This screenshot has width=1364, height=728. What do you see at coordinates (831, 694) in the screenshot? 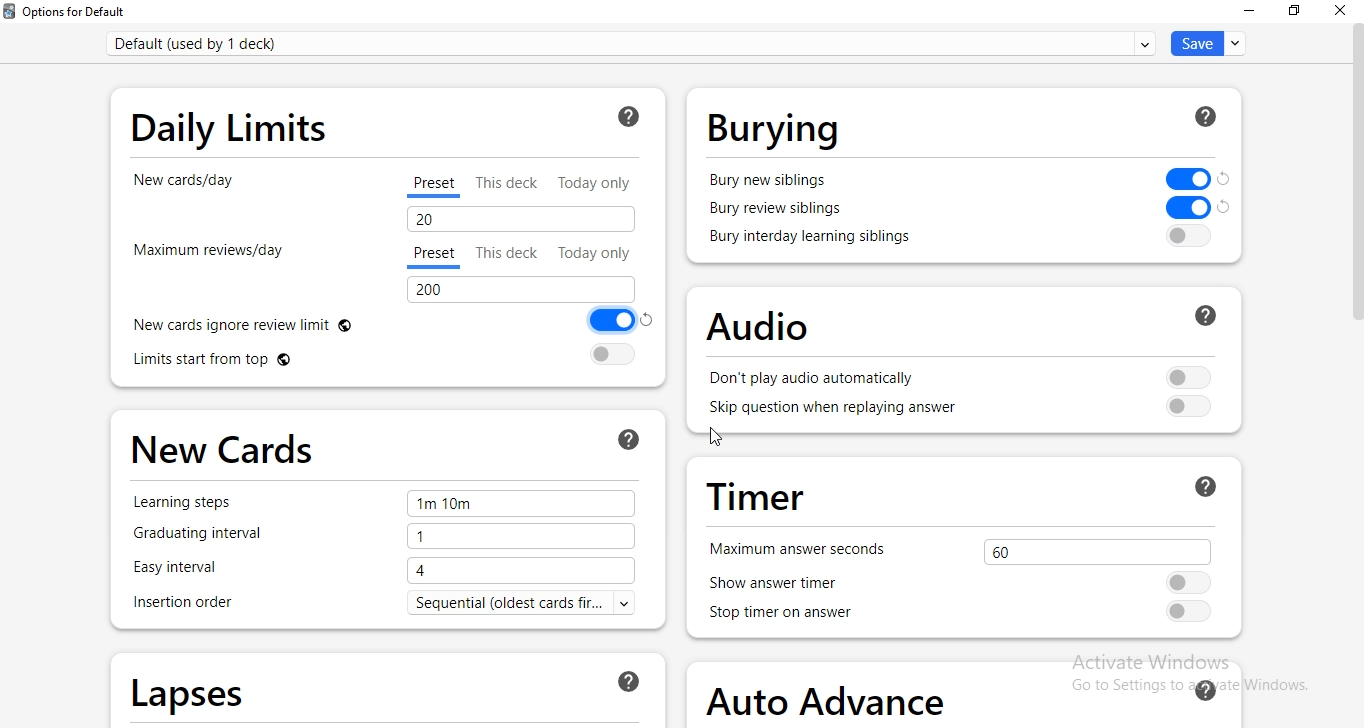
I see `auto advance` at bounding box center [831, 694].